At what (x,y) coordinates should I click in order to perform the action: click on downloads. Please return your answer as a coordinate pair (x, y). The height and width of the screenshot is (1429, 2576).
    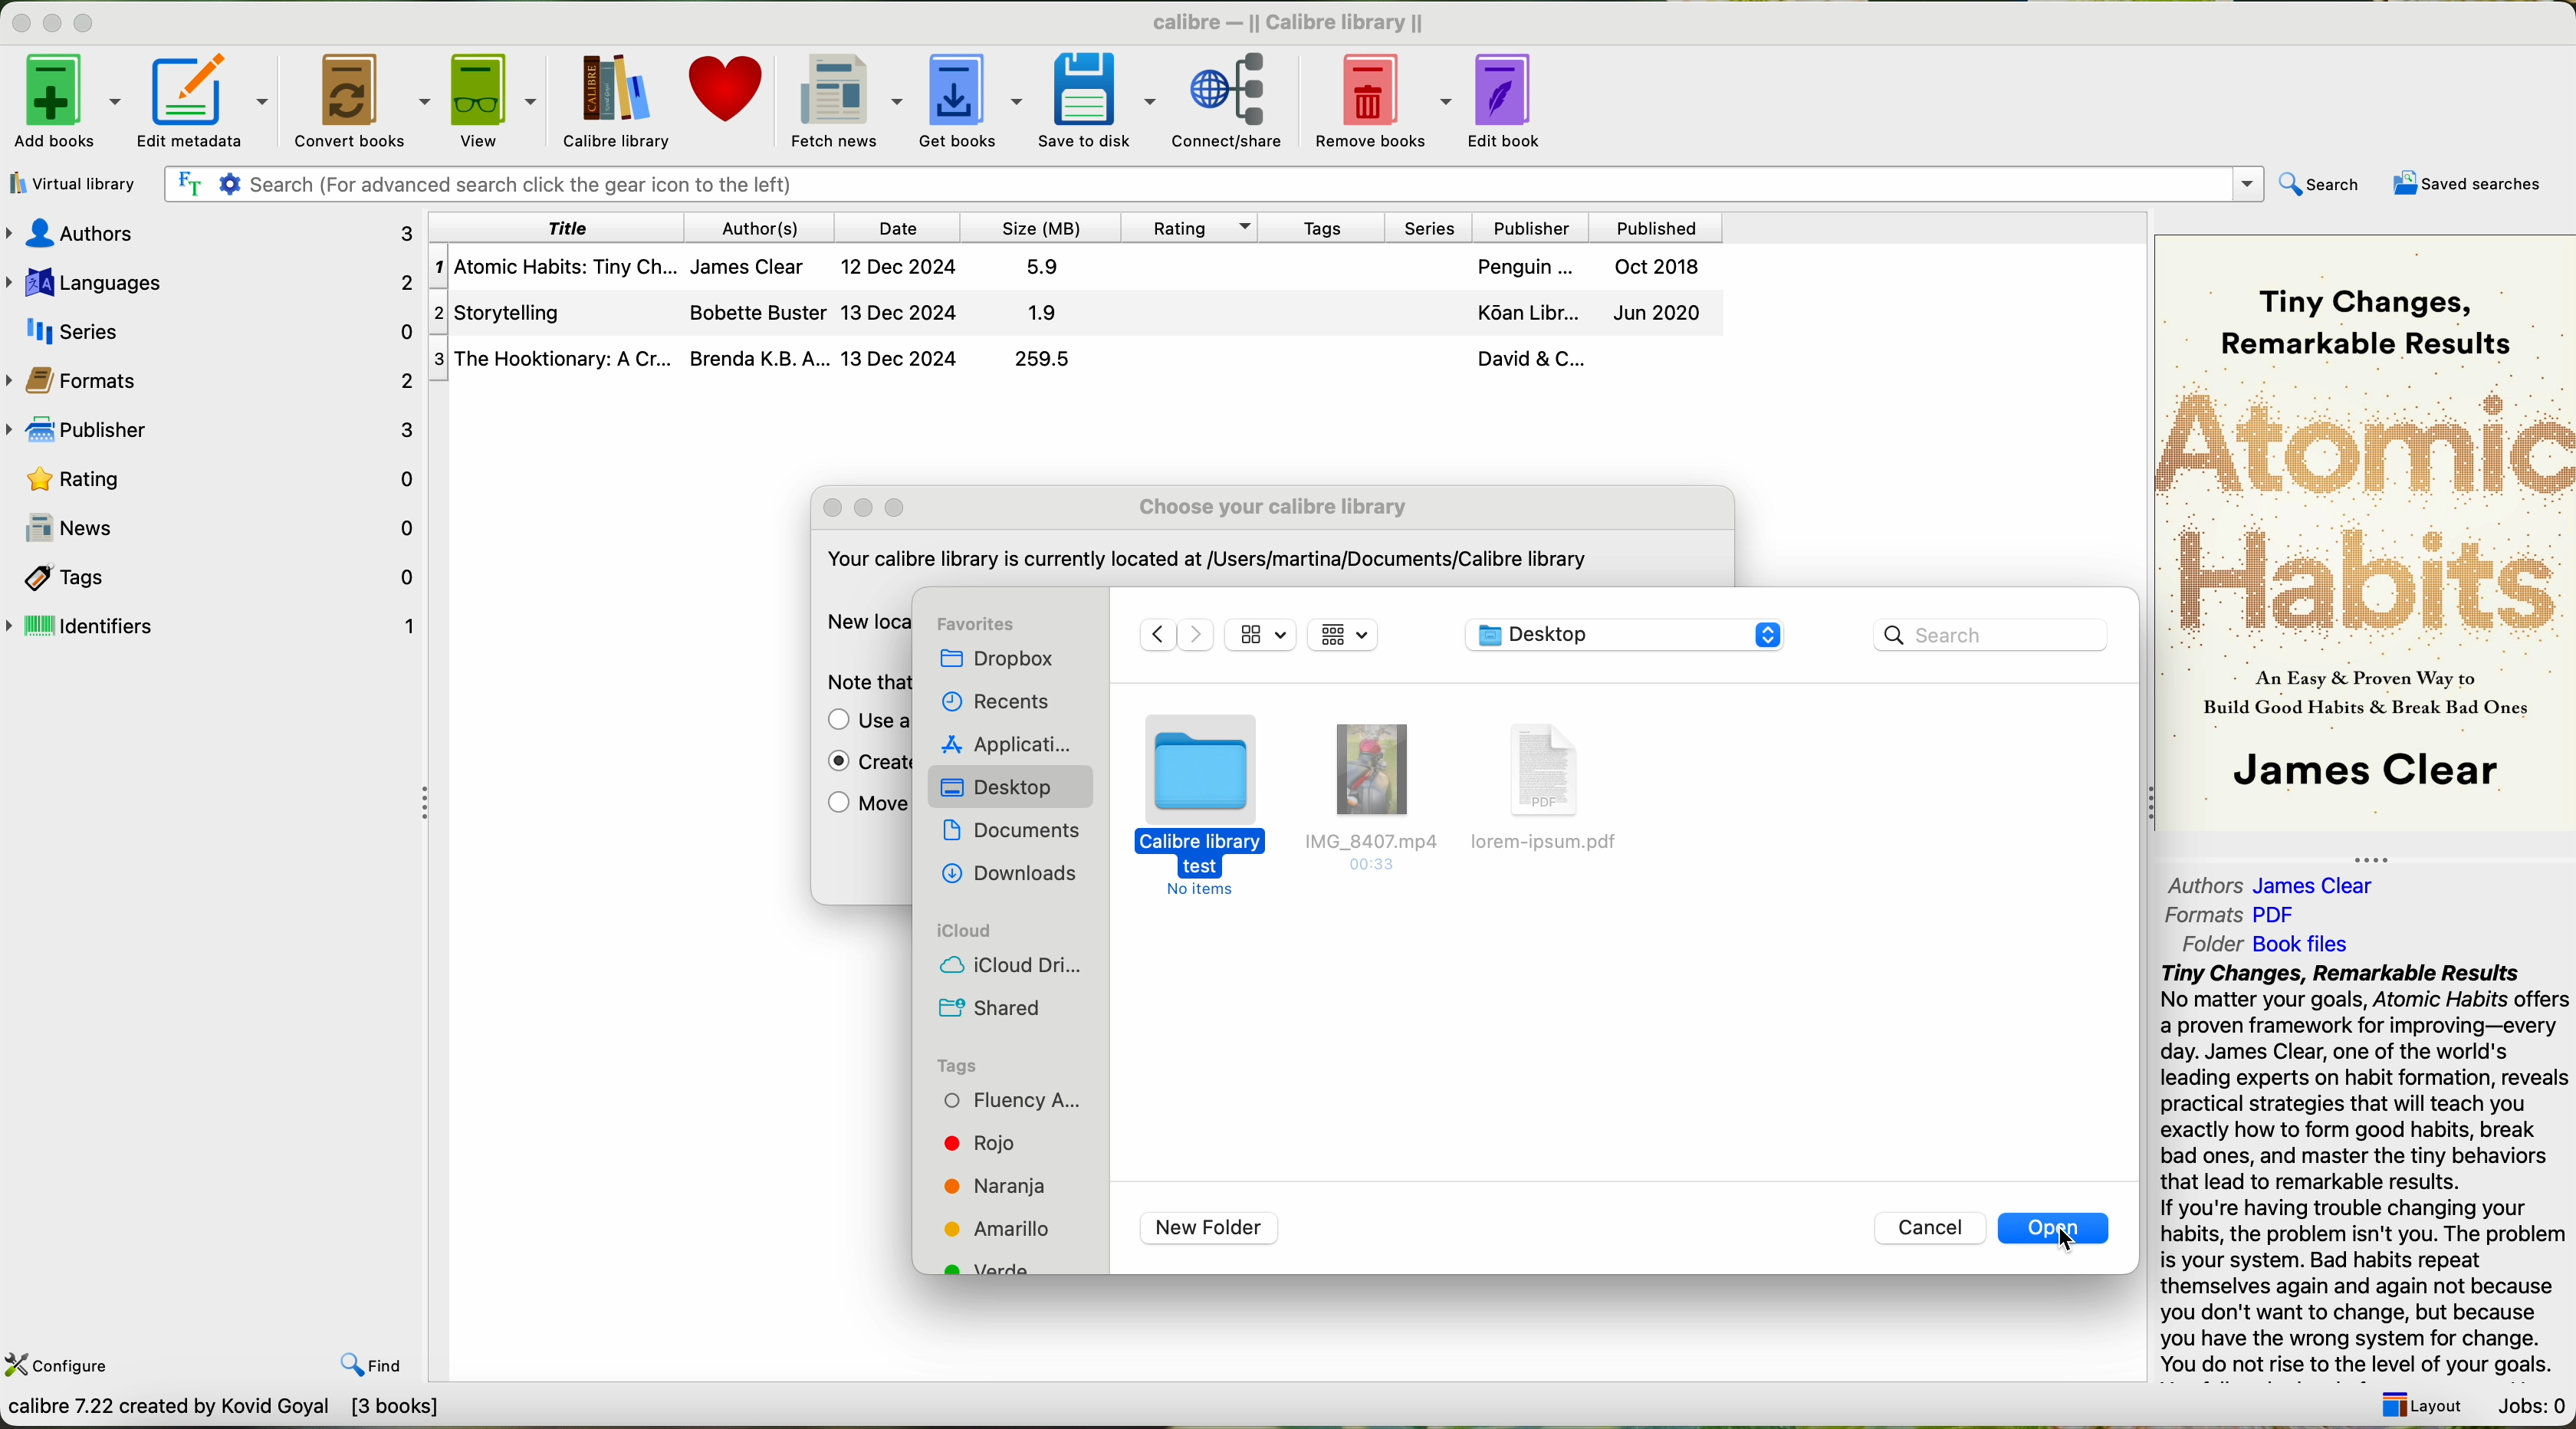
    Looking at the image, I should click on (1013, 874).